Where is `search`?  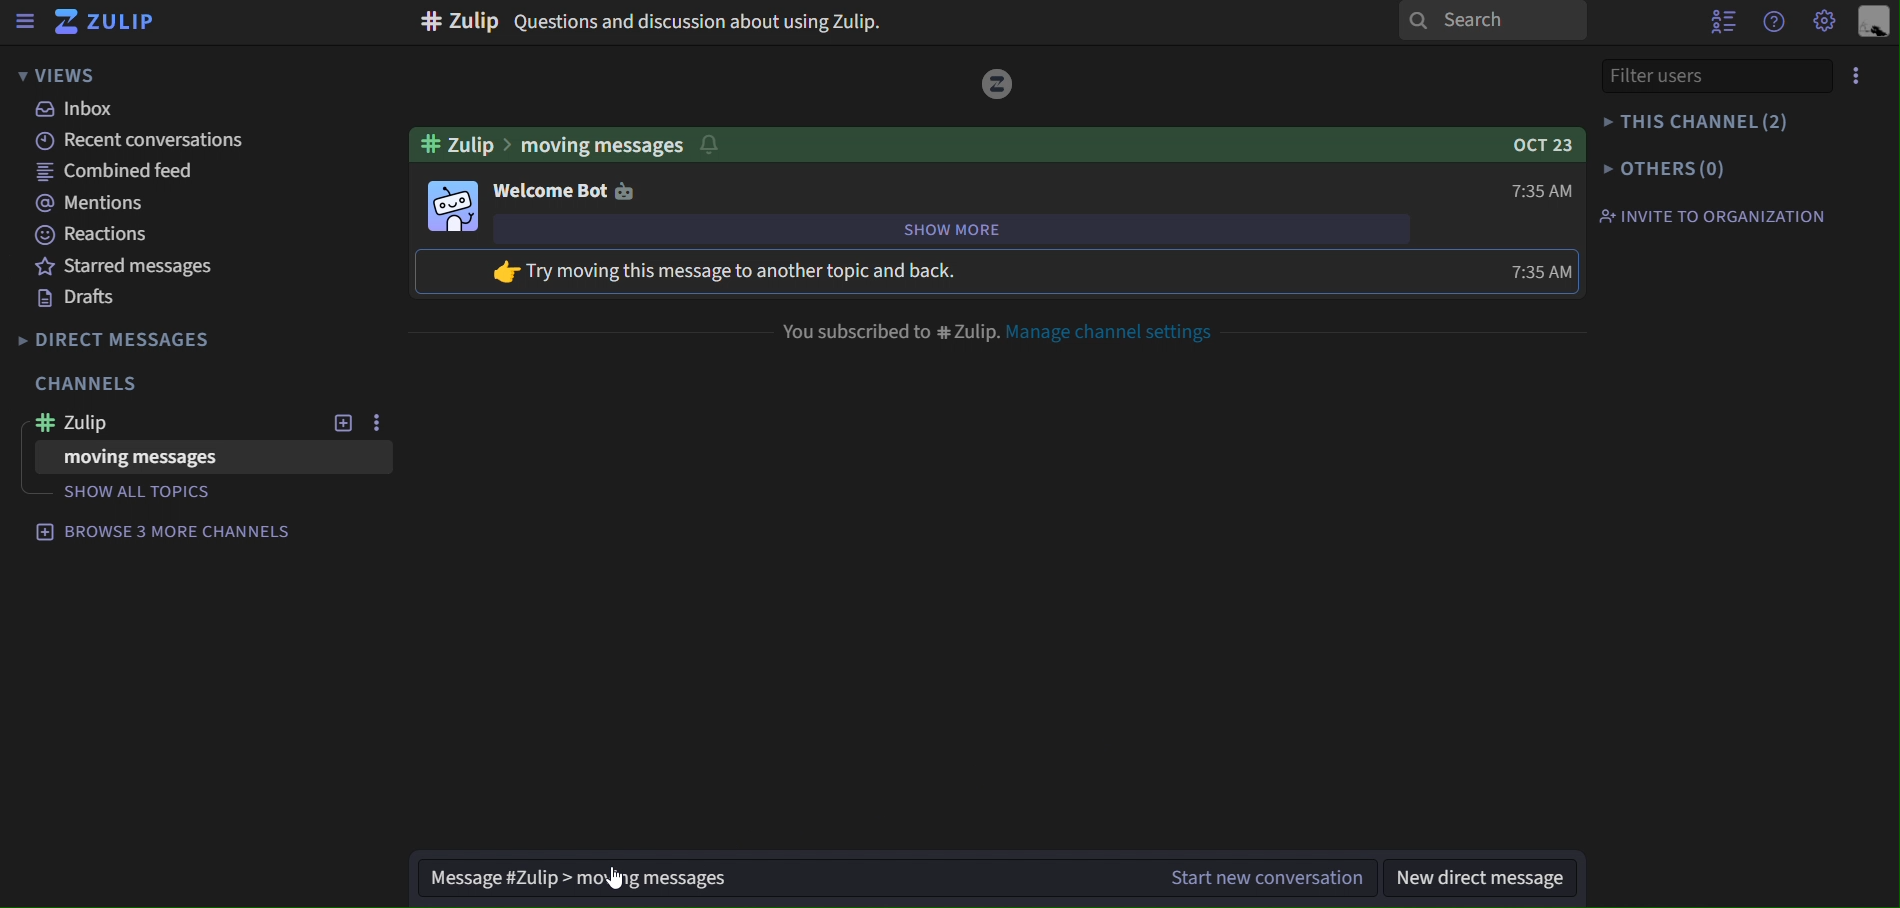 search is located at coordinates (1494, 21).